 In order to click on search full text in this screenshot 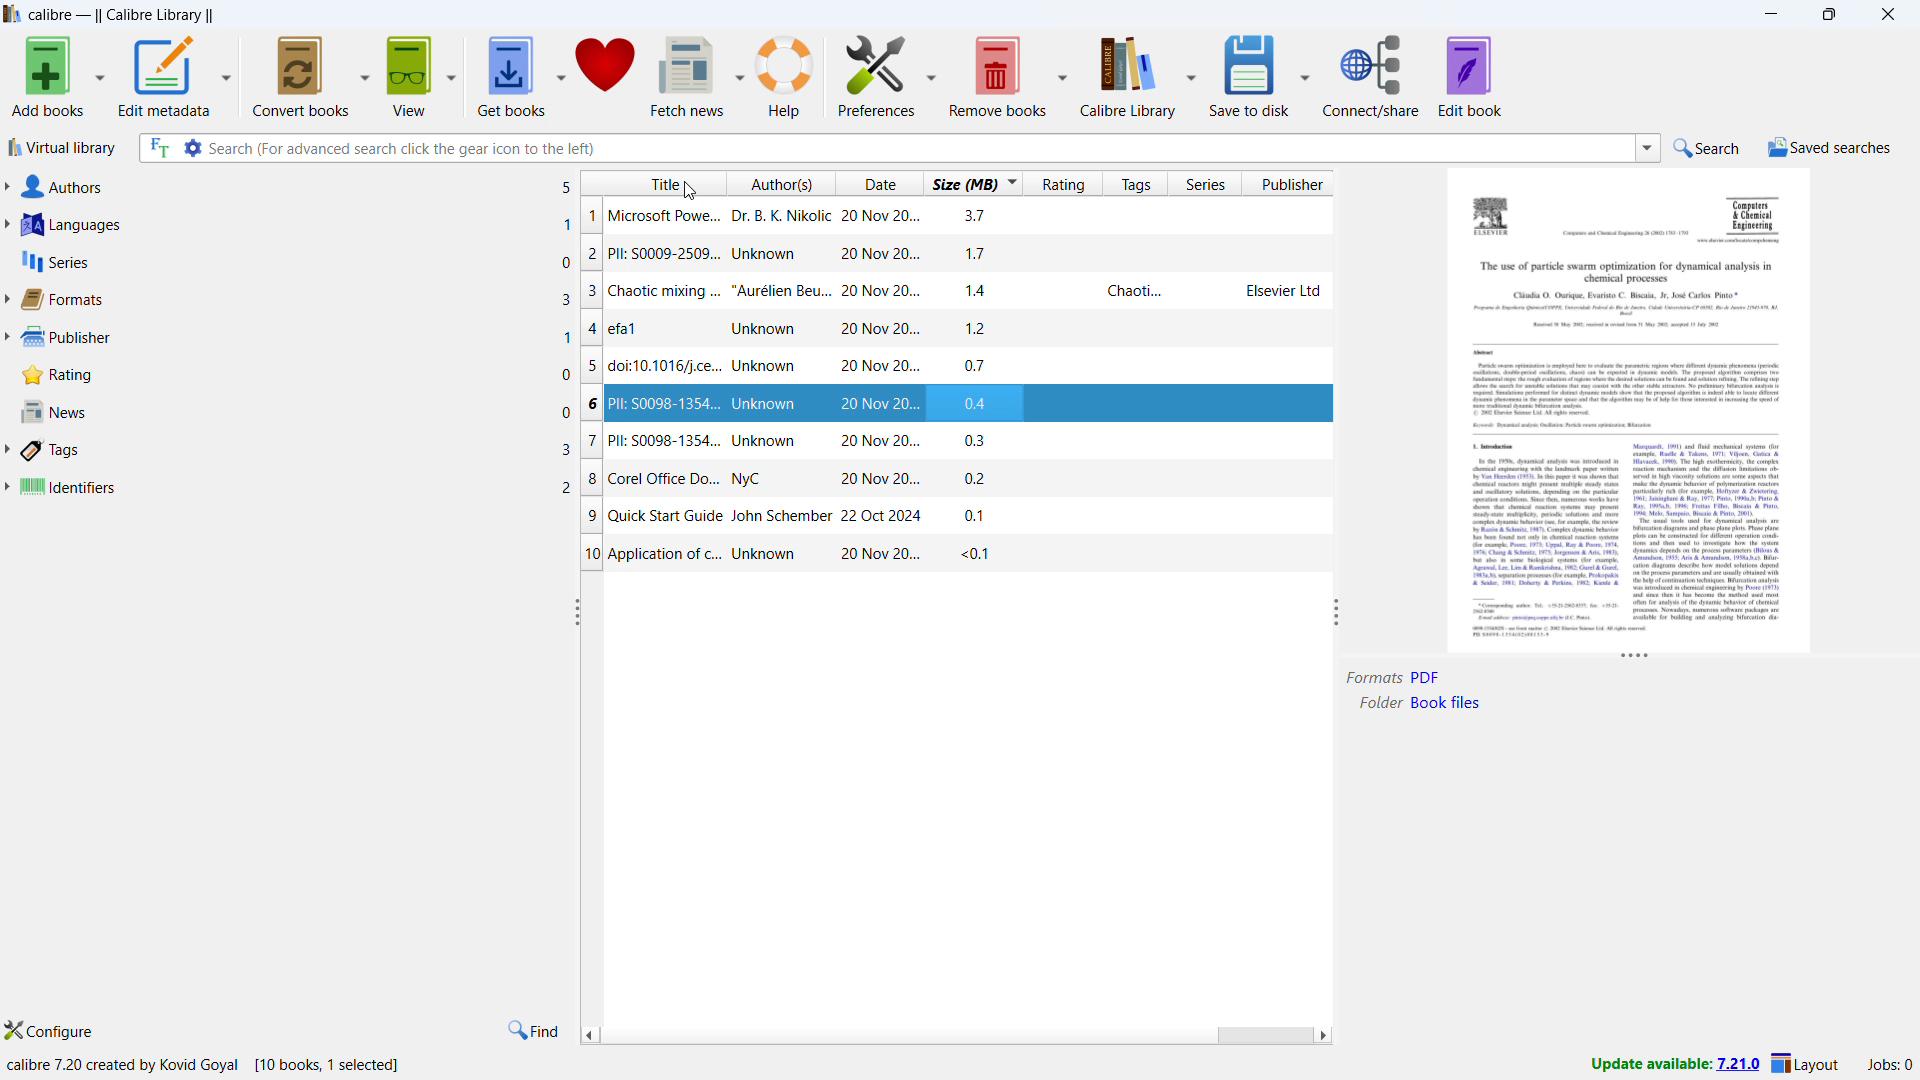, I will do `click(156, 149)`.